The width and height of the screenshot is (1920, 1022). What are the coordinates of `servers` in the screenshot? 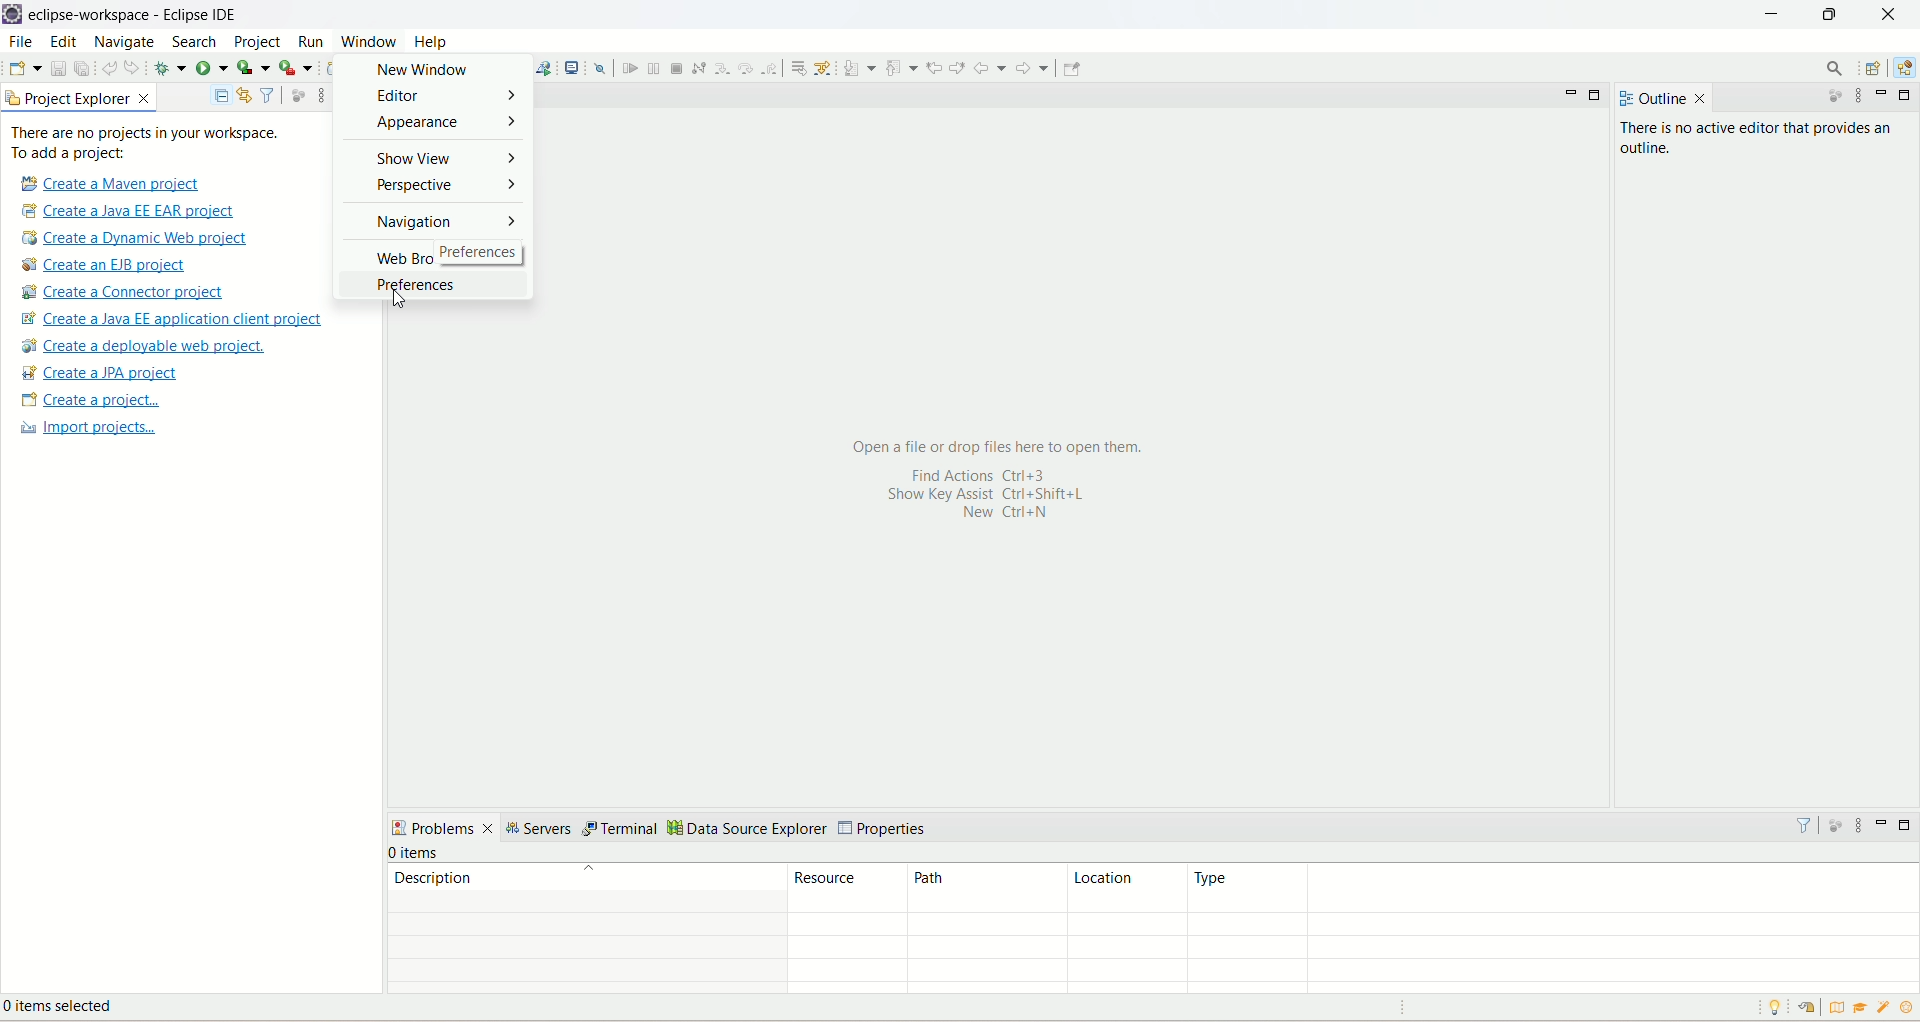 It's located at (542, 829).